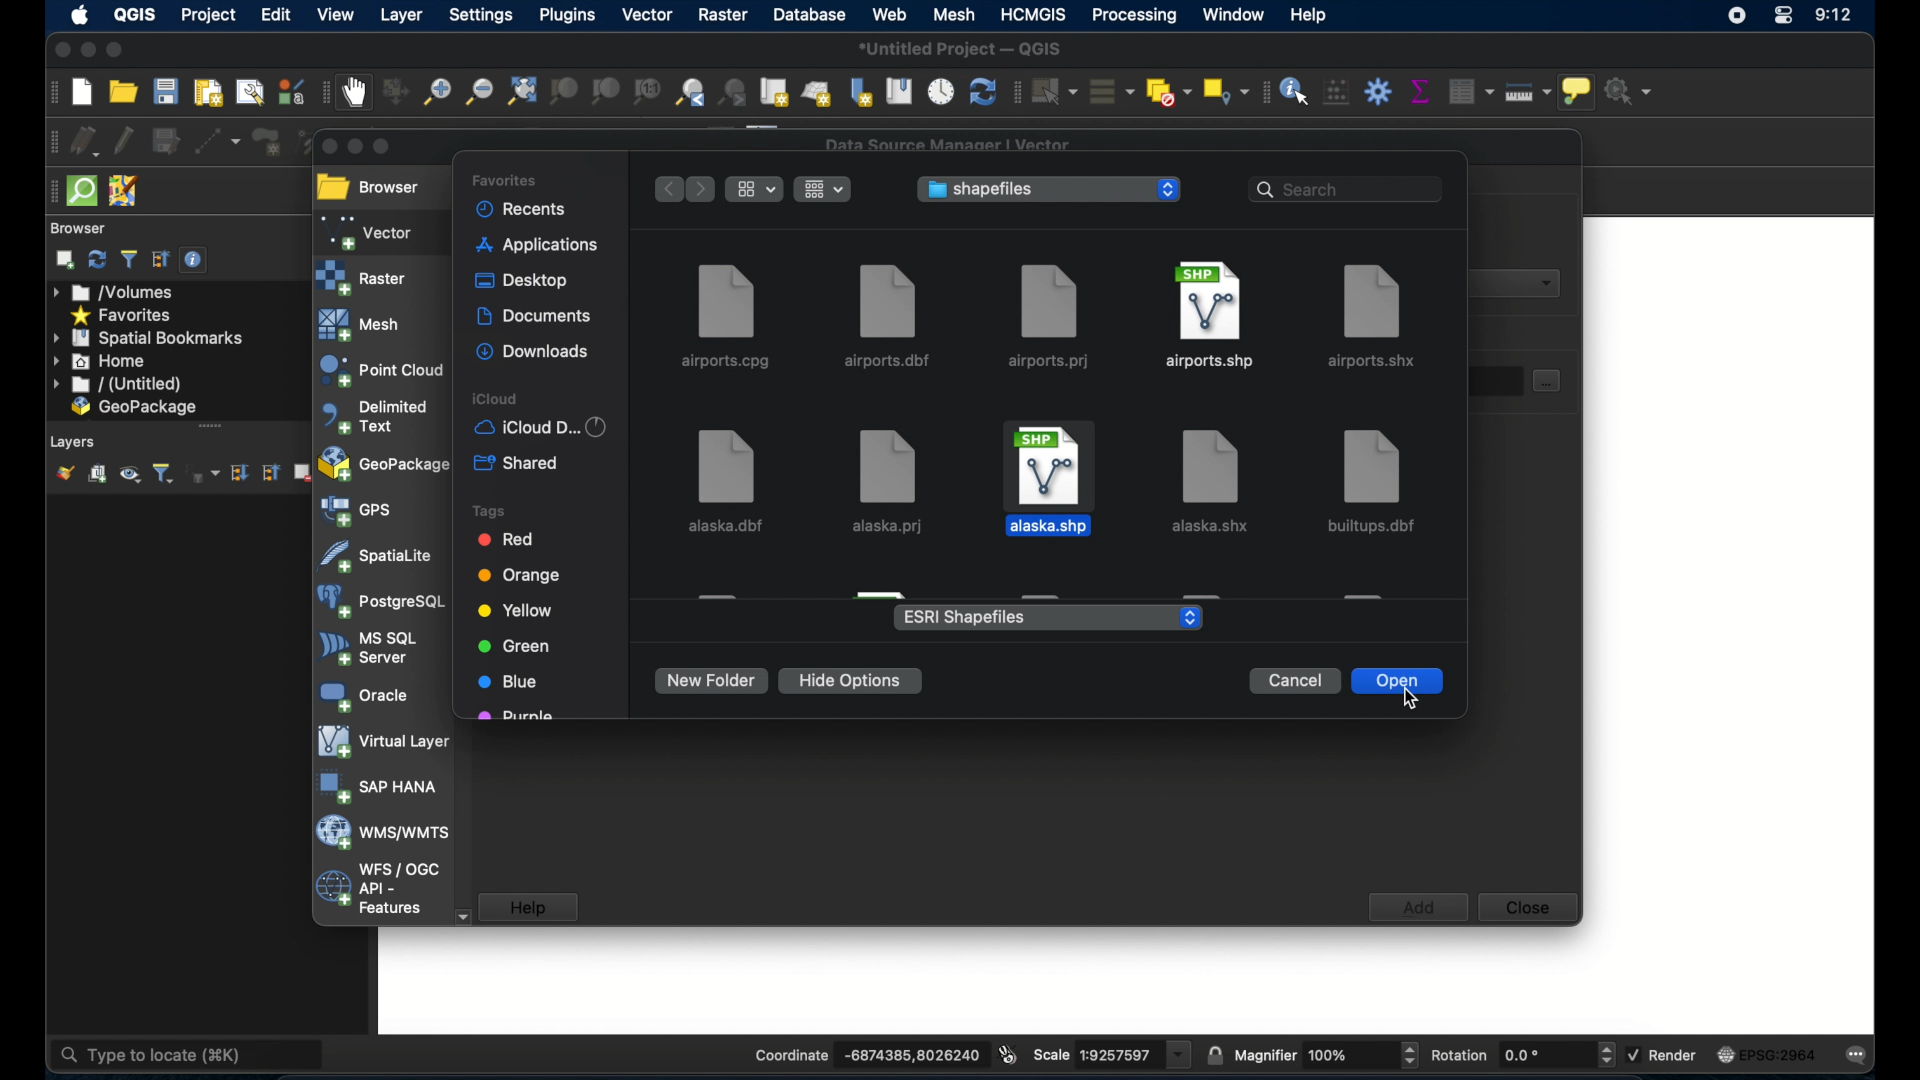  Describe the element at coordinates (135, 408) in the screenshot. I see `geopackage` at that location.